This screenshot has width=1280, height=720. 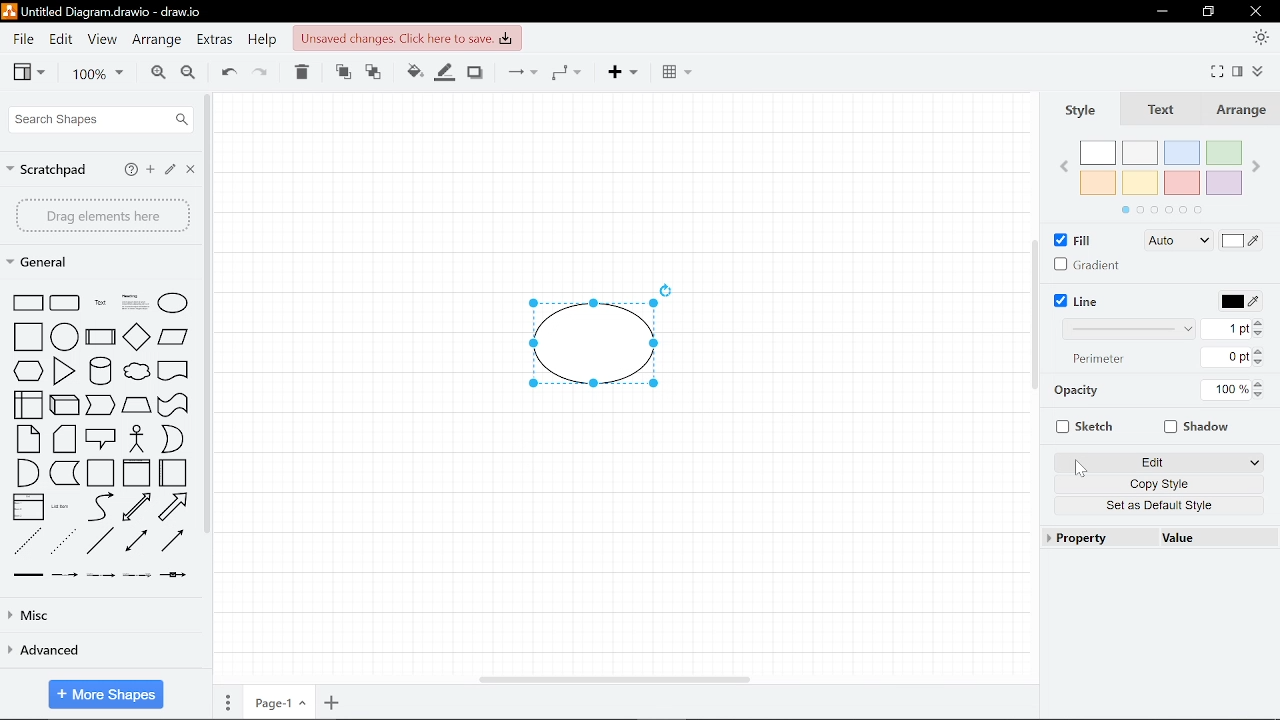 I want to click on internal storage, so click(x=29, y=406).